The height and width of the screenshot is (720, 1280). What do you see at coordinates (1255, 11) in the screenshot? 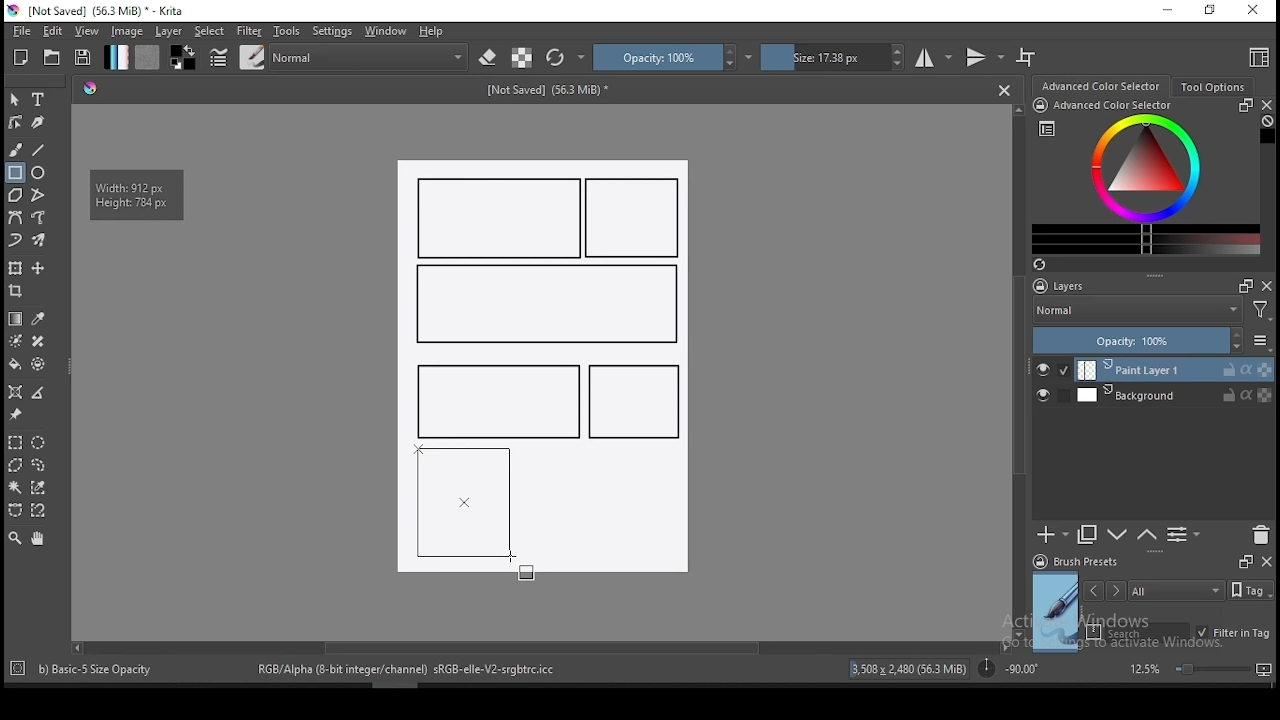
I see ` close window` at bounding box center [1255, 11].